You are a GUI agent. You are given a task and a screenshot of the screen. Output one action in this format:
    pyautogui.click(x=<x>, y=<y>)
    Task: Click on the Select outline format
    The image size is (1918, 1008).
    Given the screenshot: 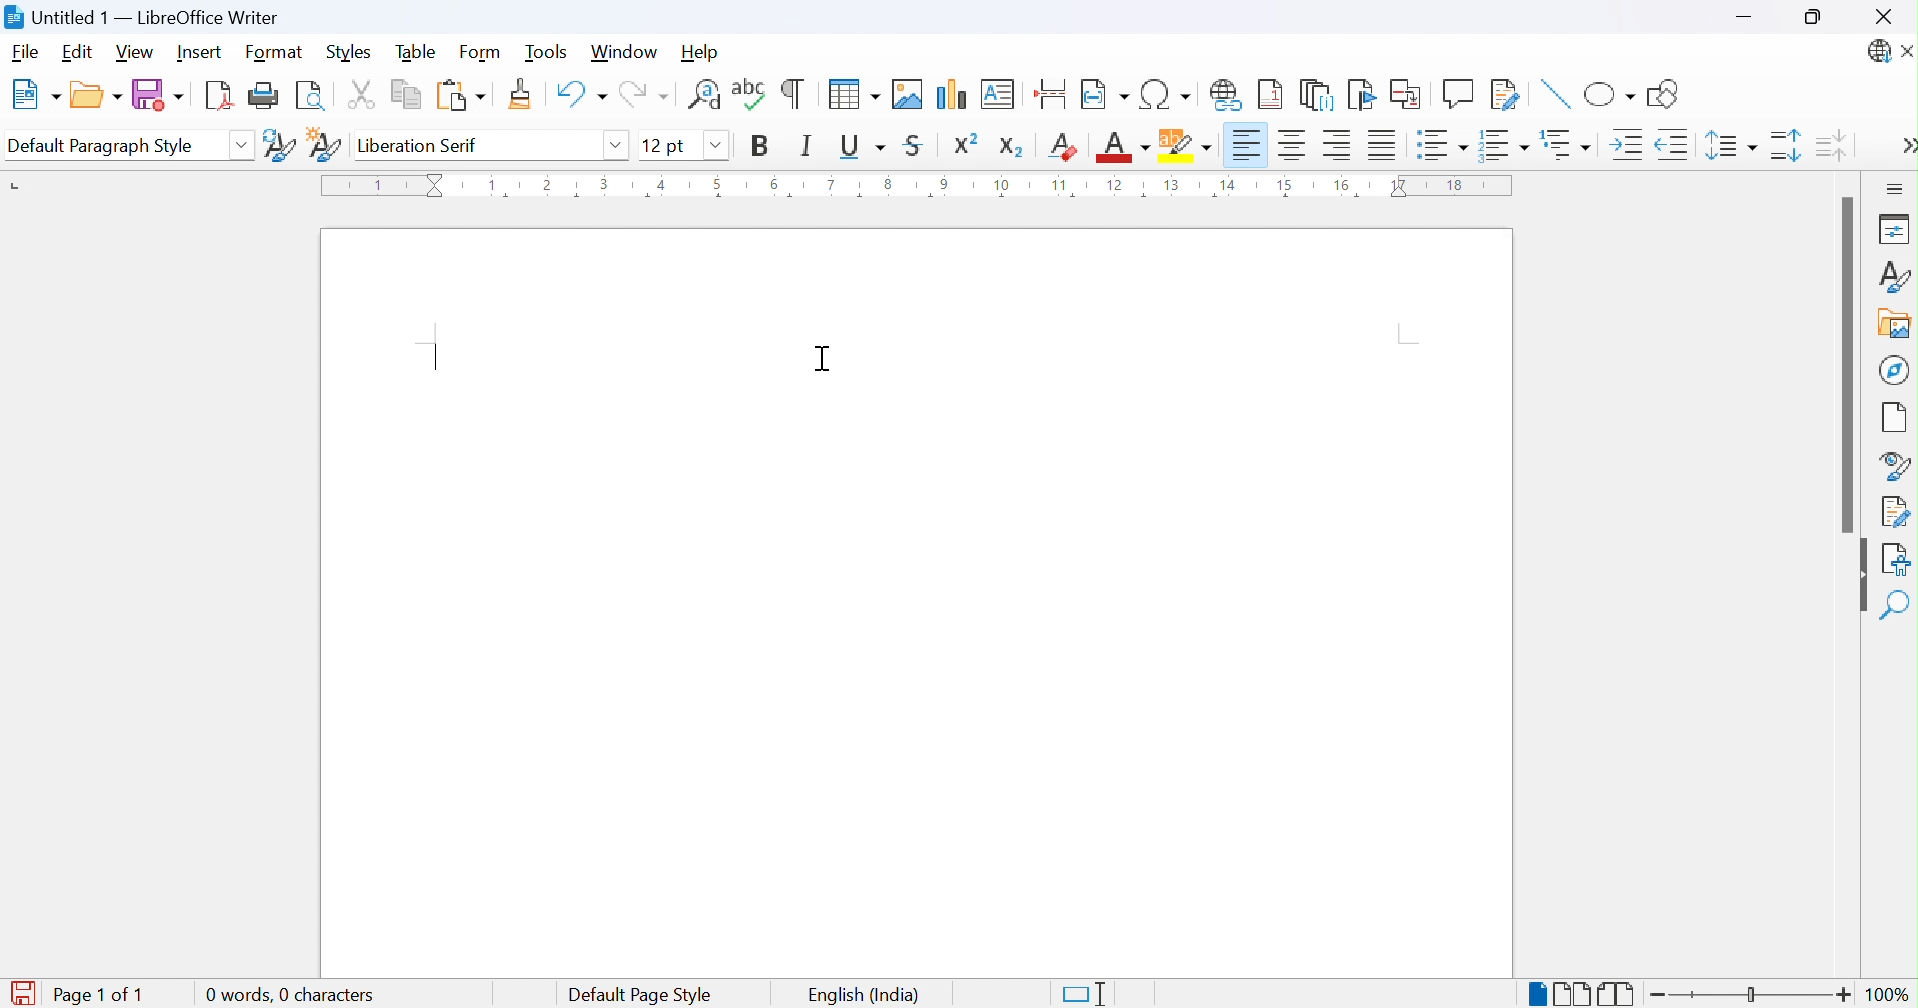 What is the action you would take?
    pyautogui.click(x=1565, y=142)
    